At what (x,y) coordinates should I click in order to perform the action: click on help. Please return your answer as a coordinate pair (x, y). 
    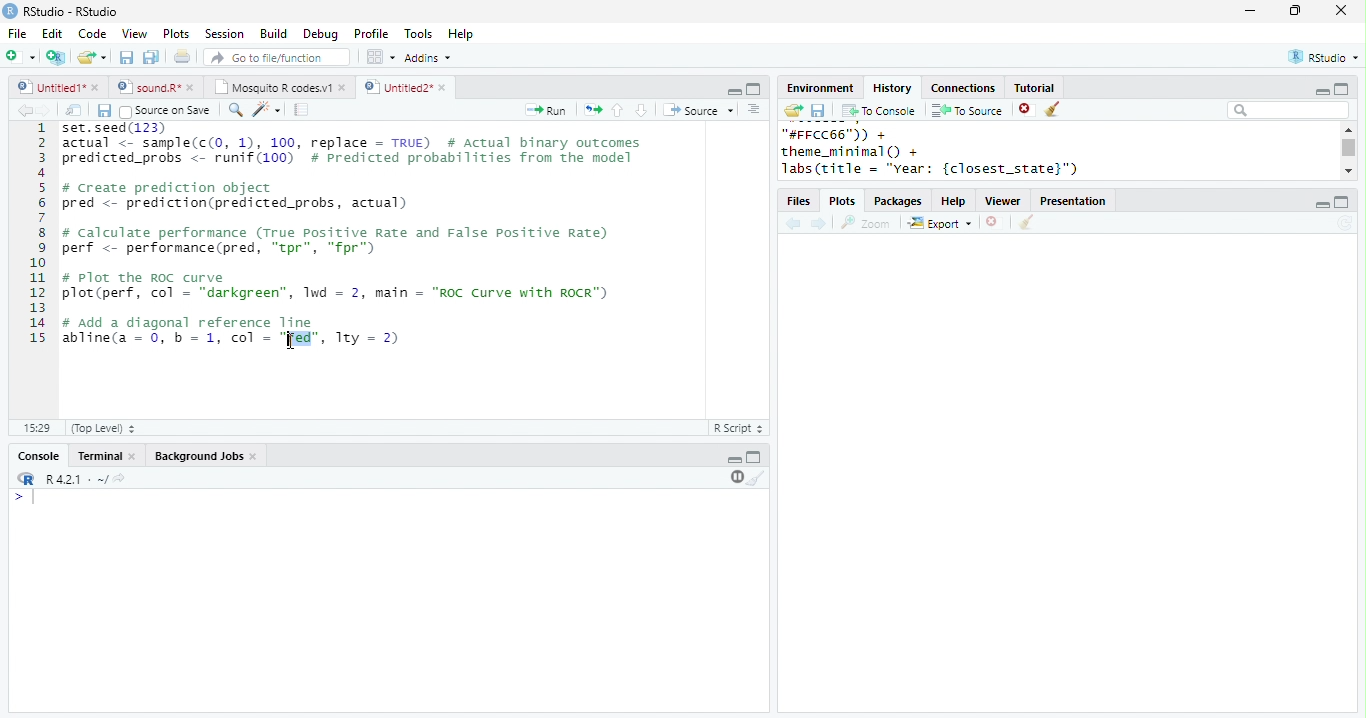
    Looking at the image, I should click on (954, 202).